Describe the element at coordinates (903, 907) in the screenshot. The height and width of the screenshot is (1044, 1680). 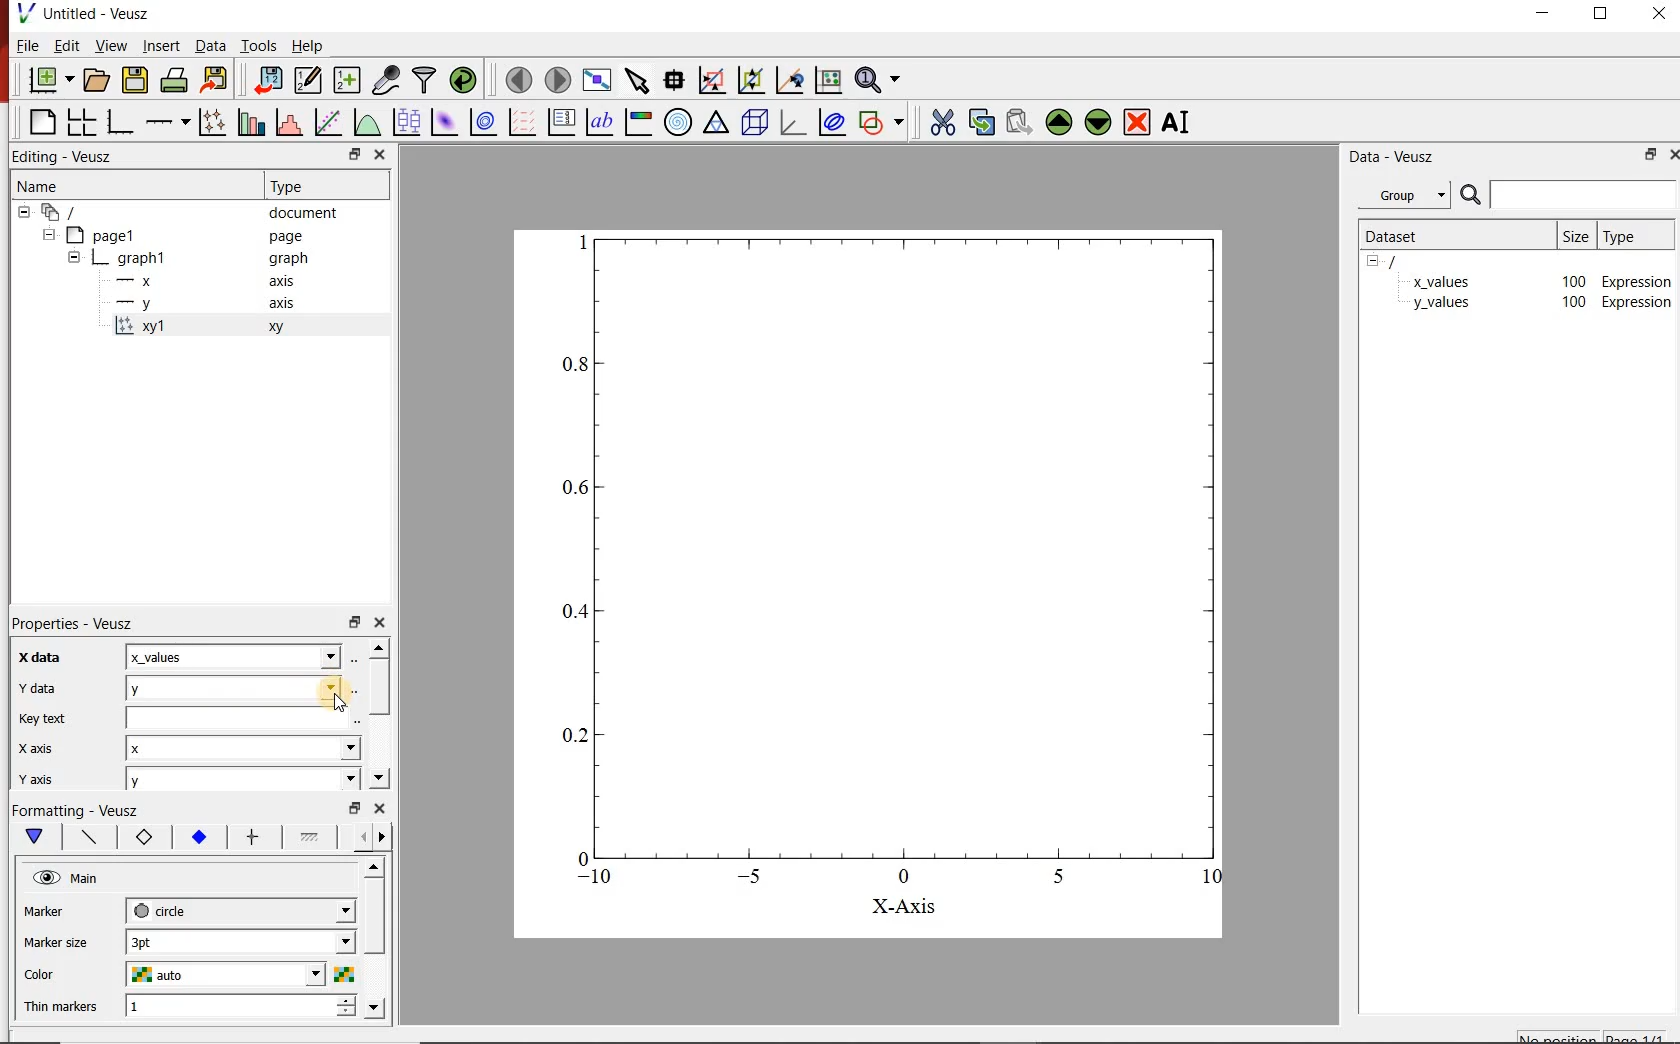
I see `X-Axis` at that location.